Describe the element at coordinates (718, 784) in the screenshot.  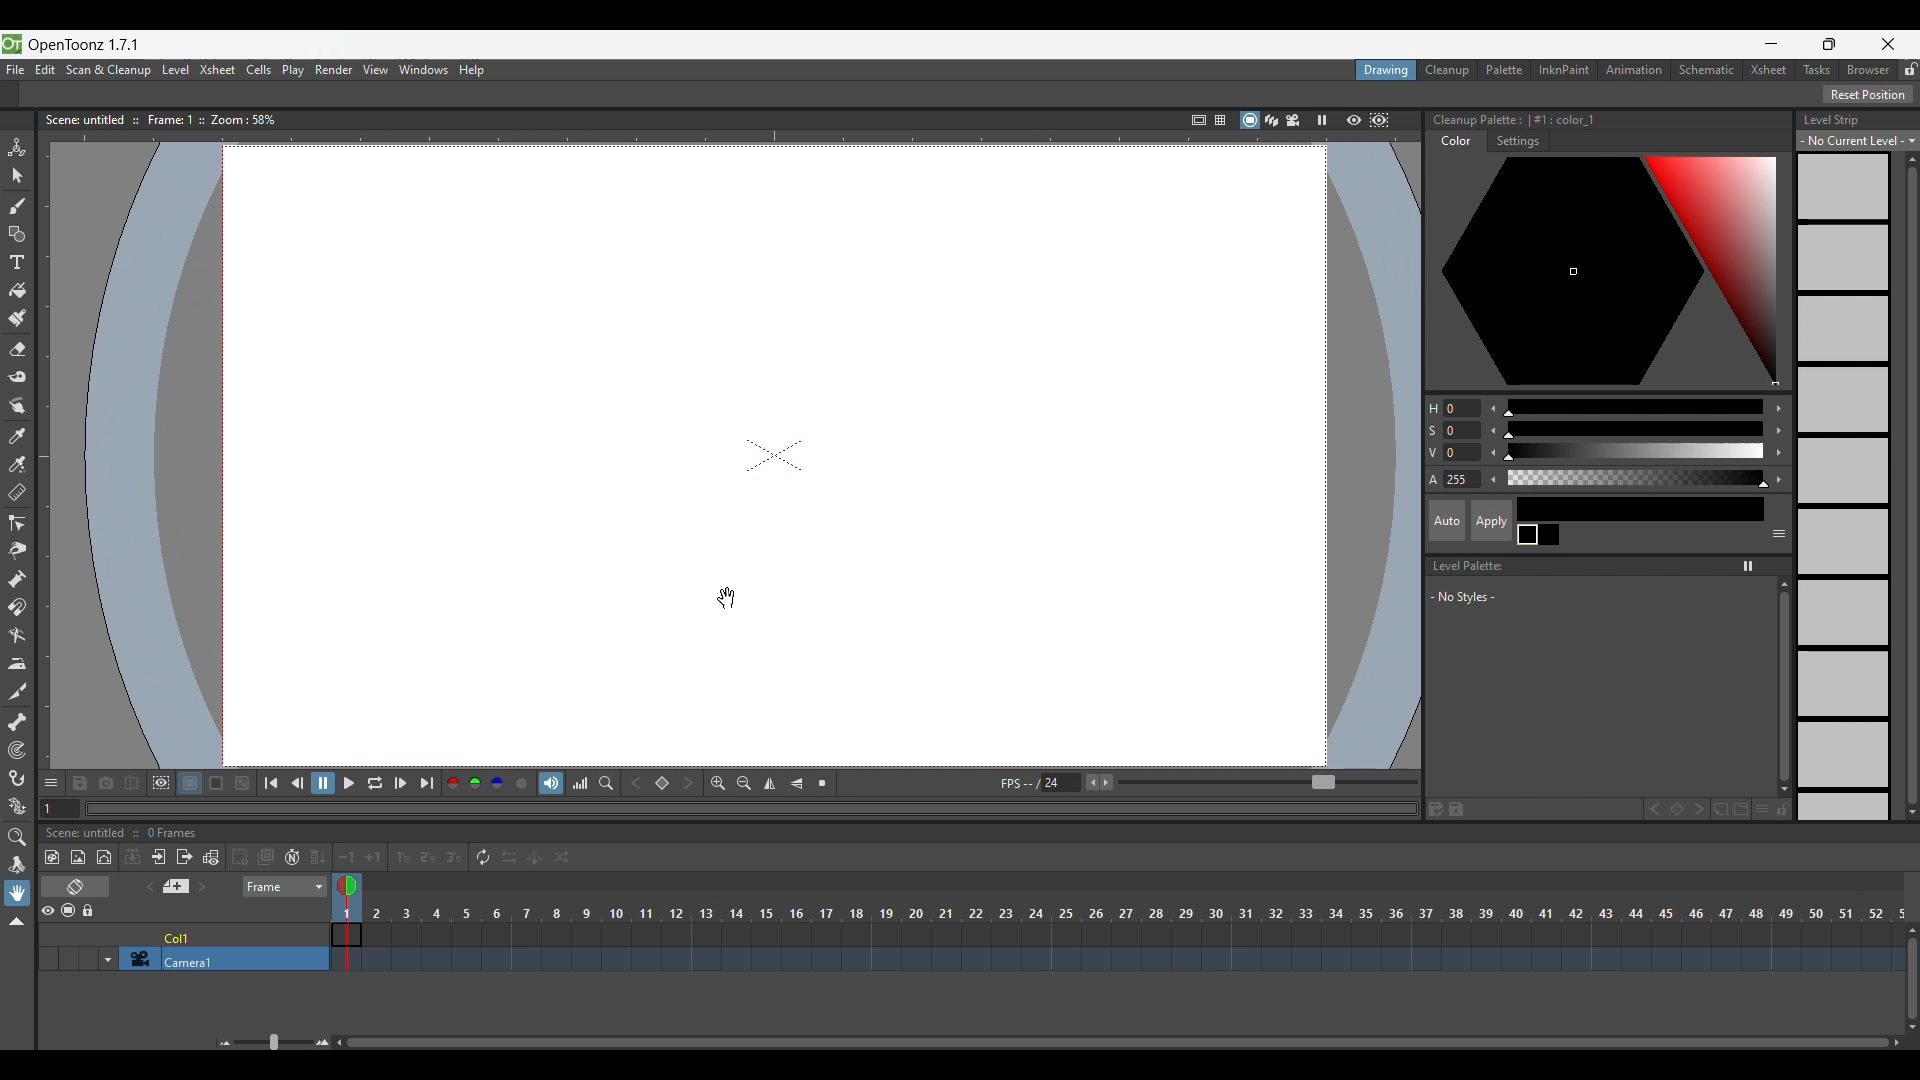
I see `Zoom in` at that location.